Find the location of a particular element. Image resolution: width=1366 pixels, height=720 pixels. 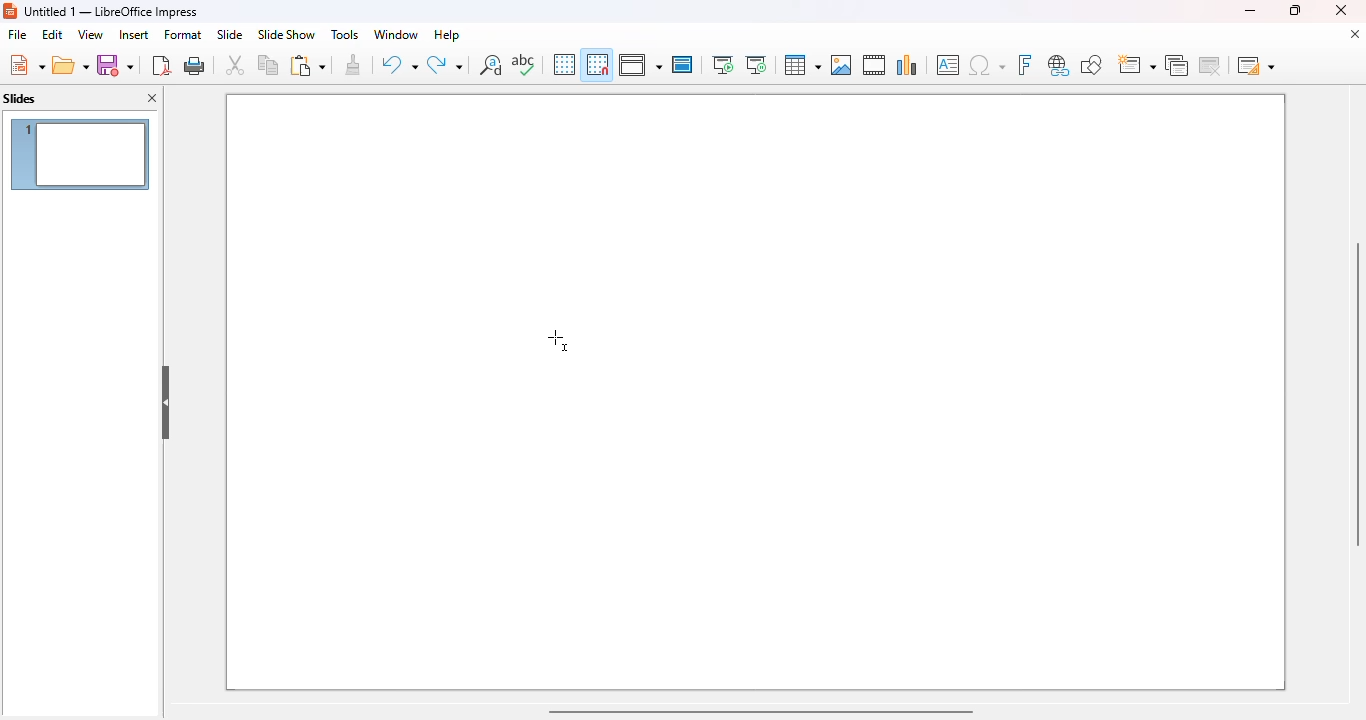

start from first slide is located at coordinates (722, 65).